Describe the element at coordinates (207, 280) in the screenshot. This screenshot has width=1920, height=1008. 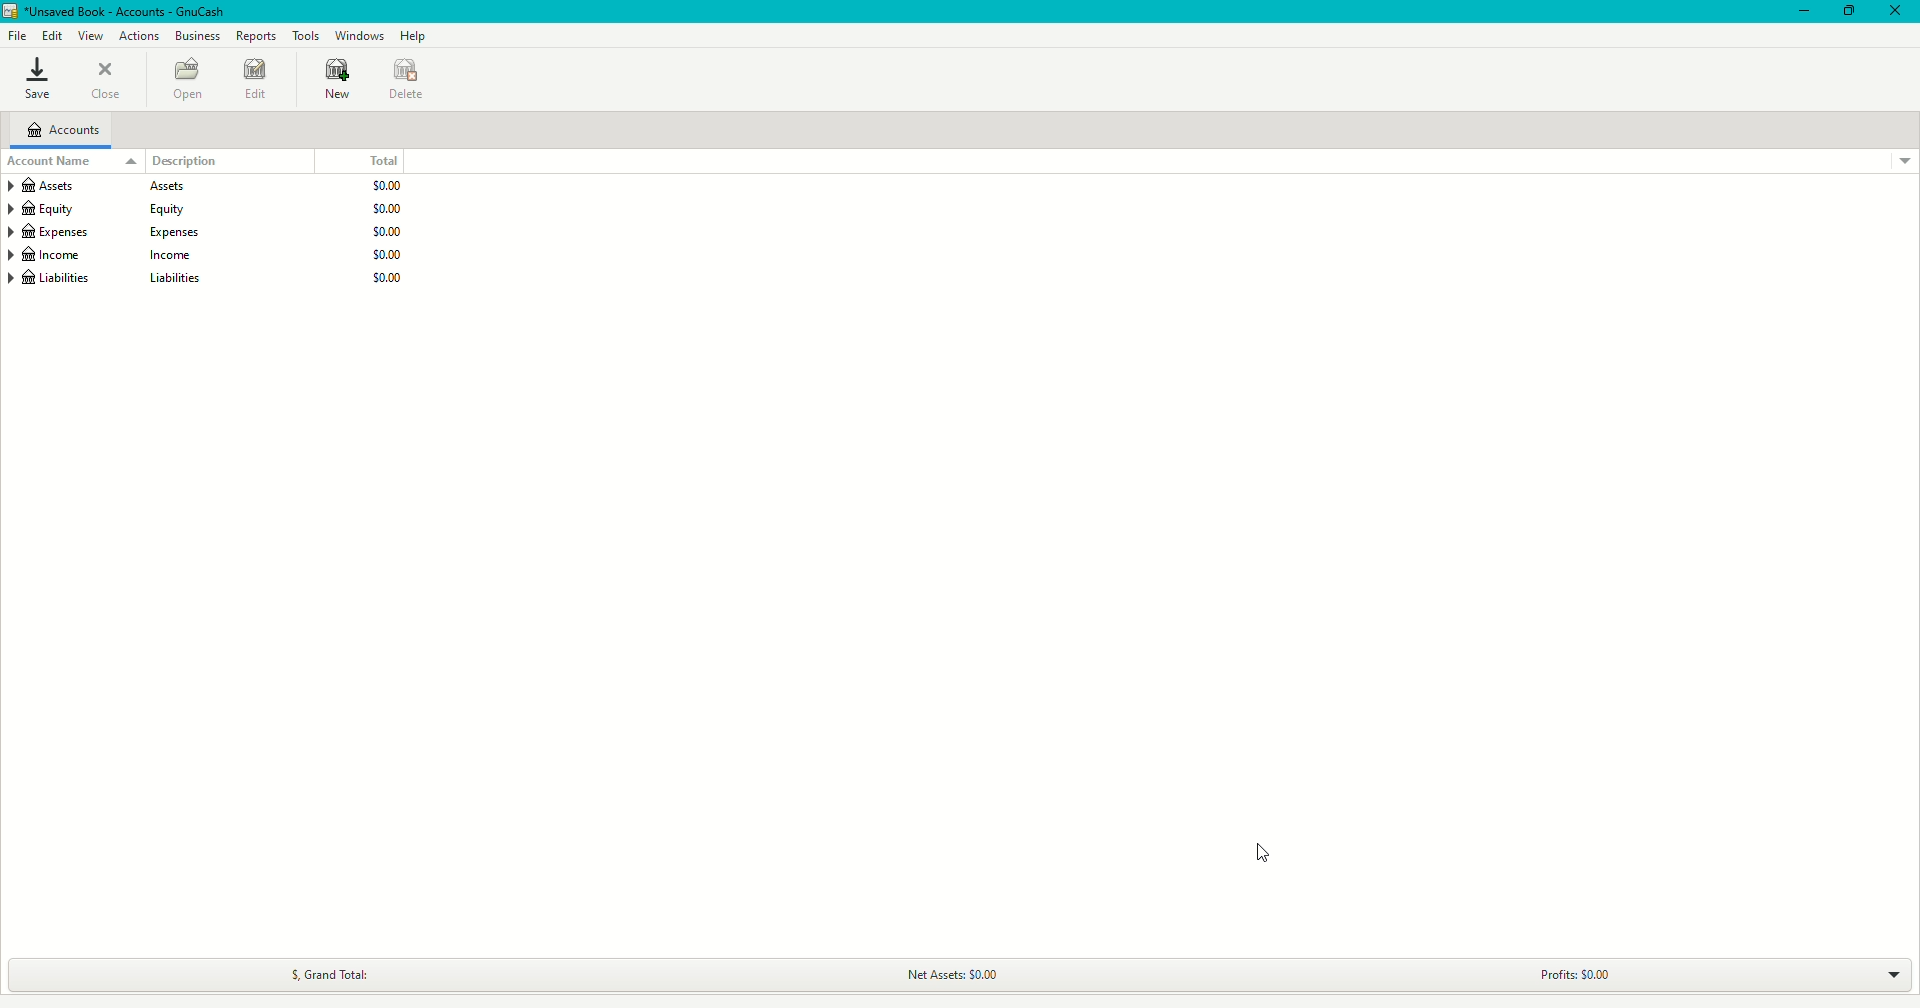
I see `Liabilities` at that location.